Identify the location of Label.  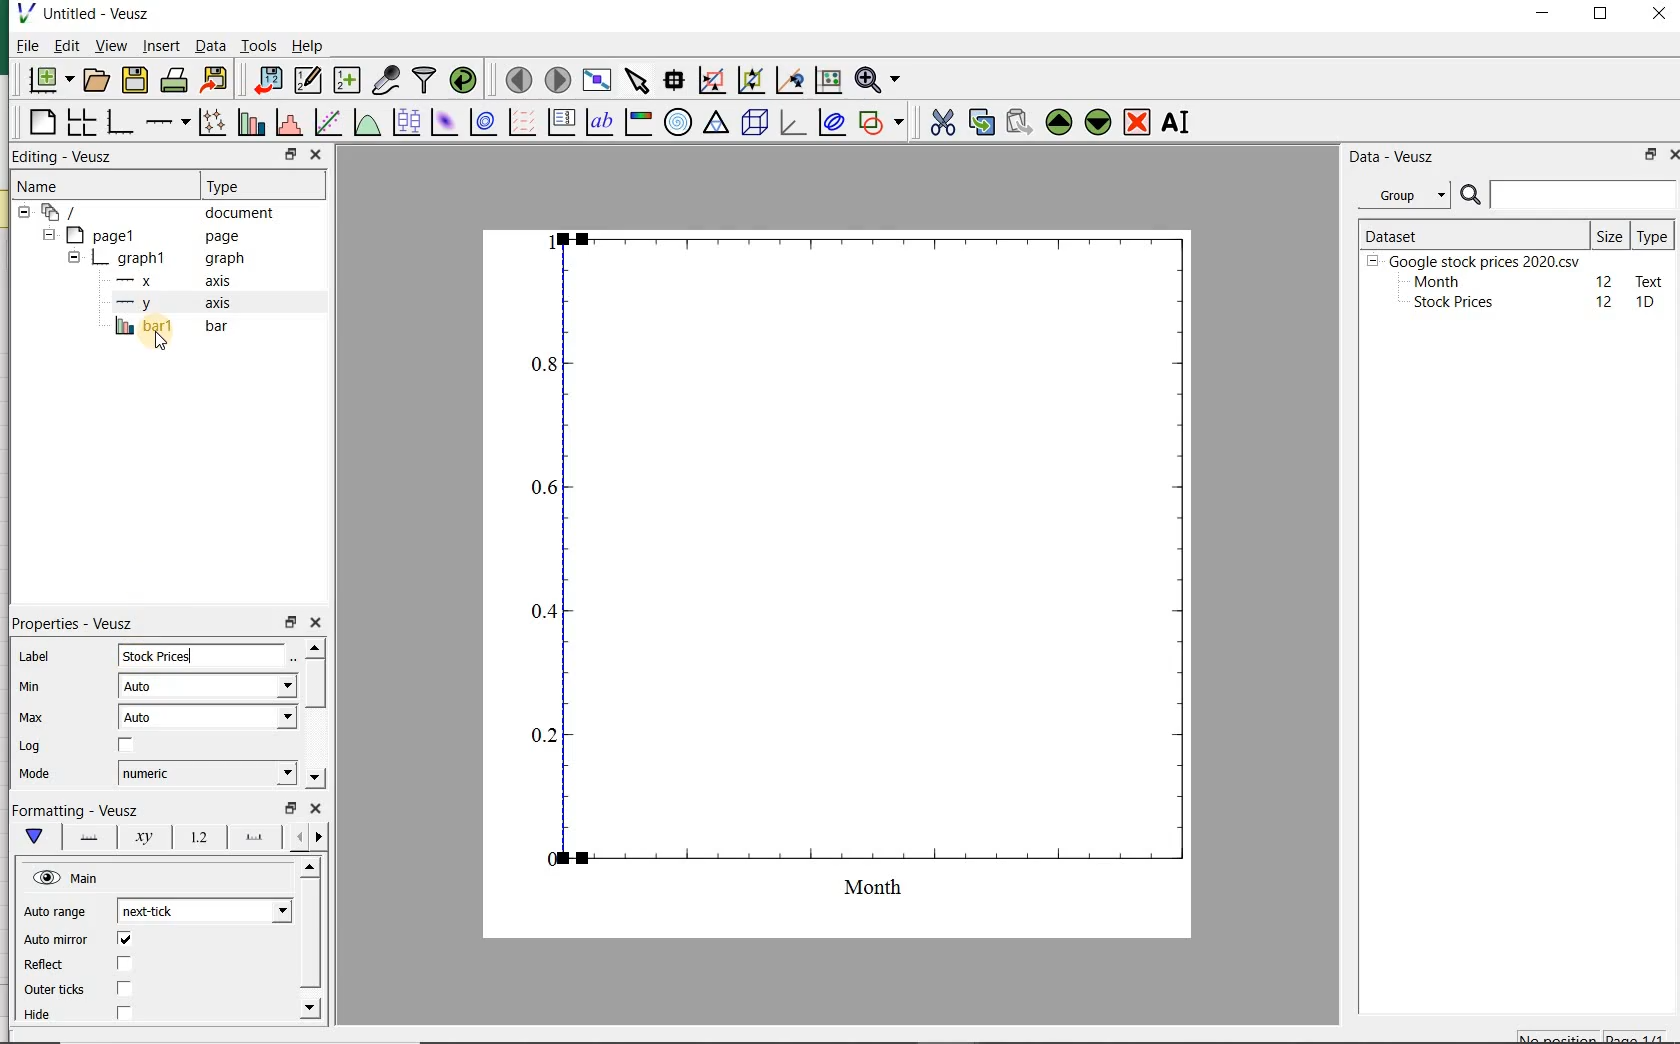
(37, 658).